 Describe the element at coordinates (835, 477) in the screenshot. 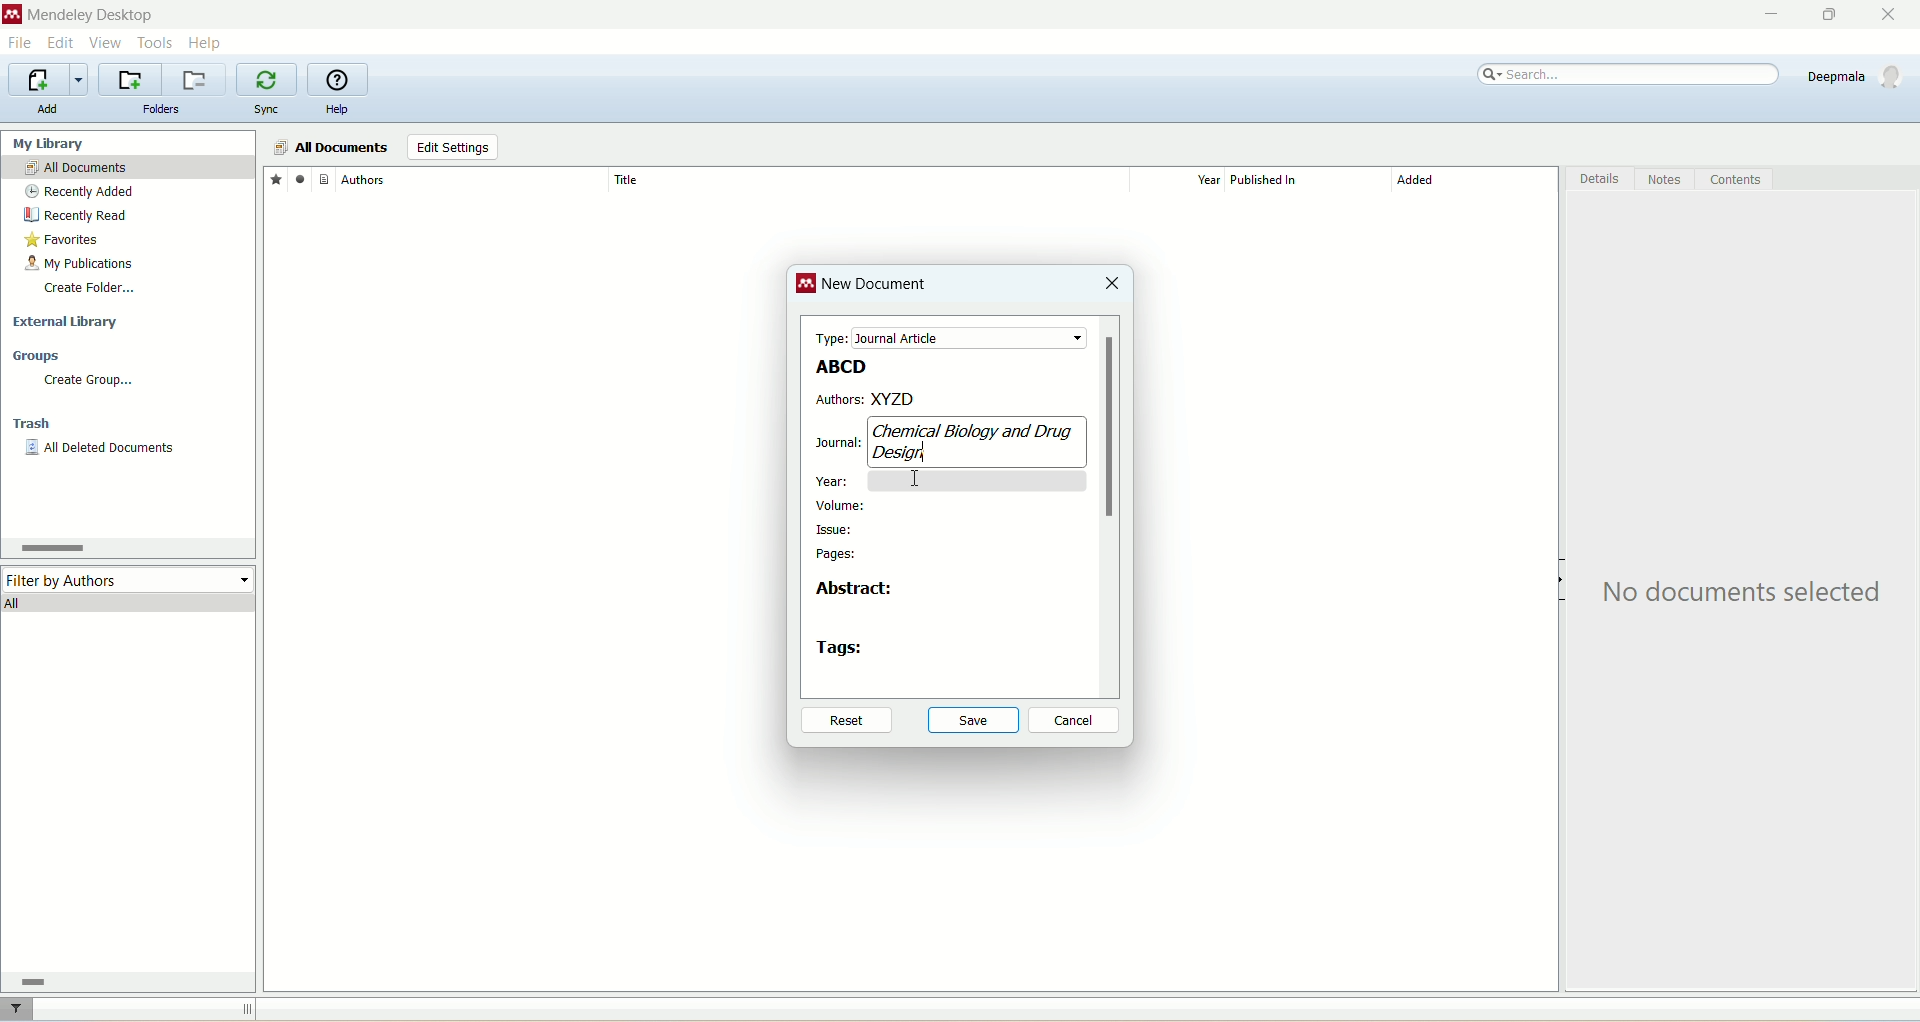

I see `year` at that location.